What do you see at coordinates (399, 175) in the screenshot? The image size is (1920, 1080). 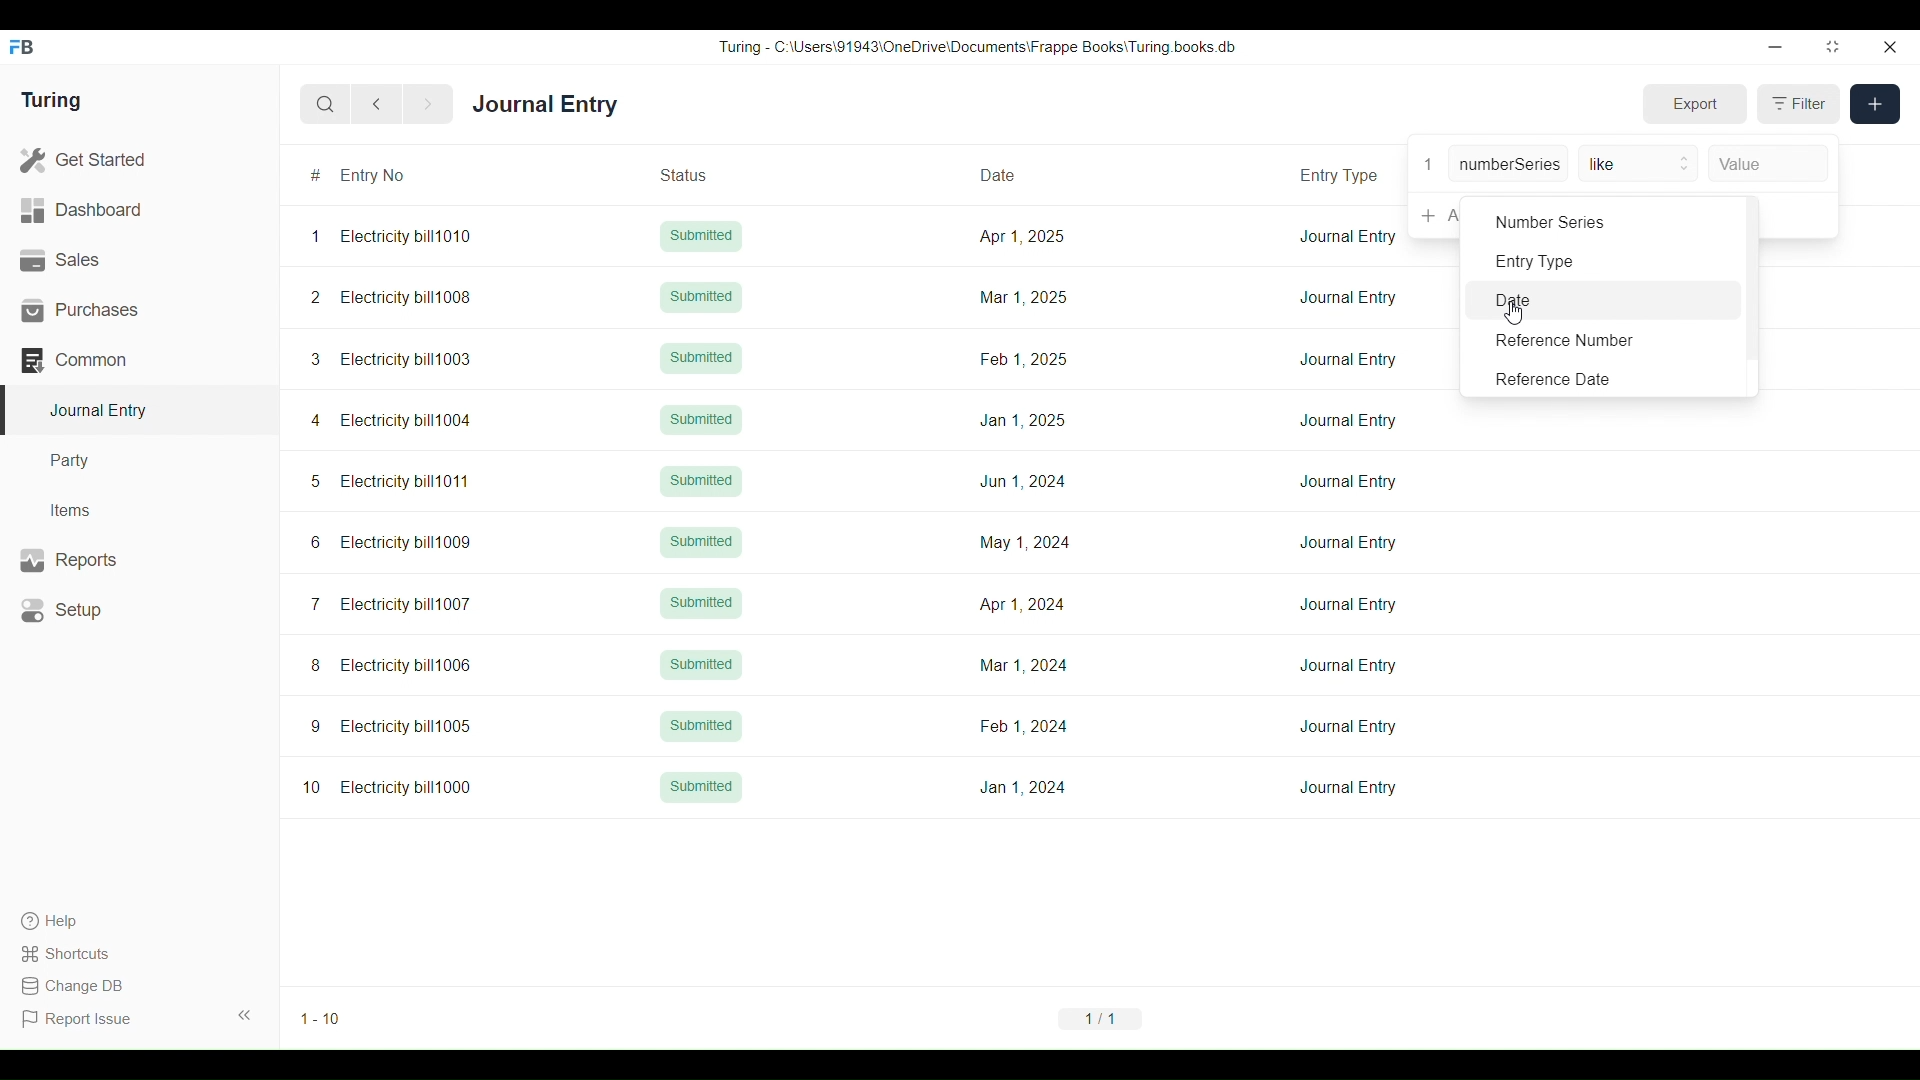 I see `# Entry No` at bounding box center [399, 175].